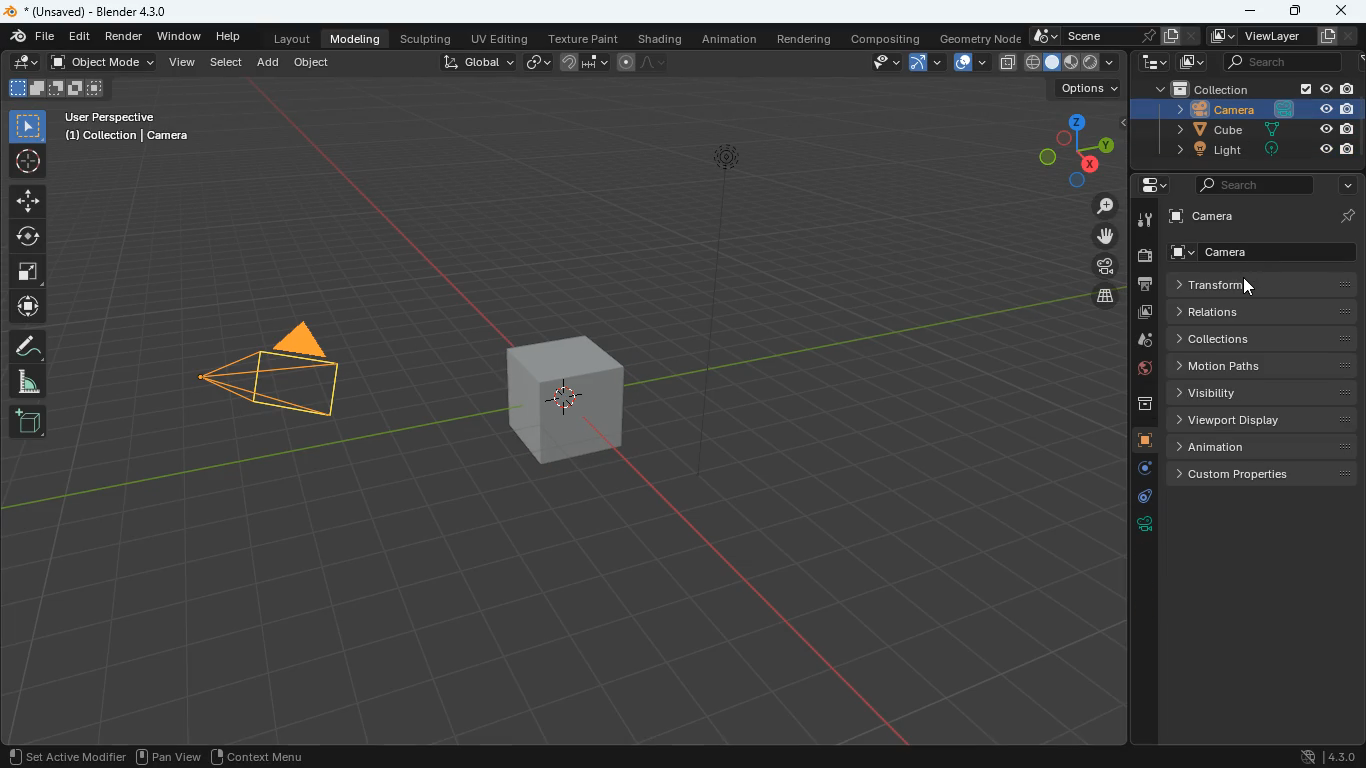 The image size is (1366, 768). What do you see at coordinates (1141, 526) in the screenshot?
I see `rotation` at bounding box center [1141, 526].